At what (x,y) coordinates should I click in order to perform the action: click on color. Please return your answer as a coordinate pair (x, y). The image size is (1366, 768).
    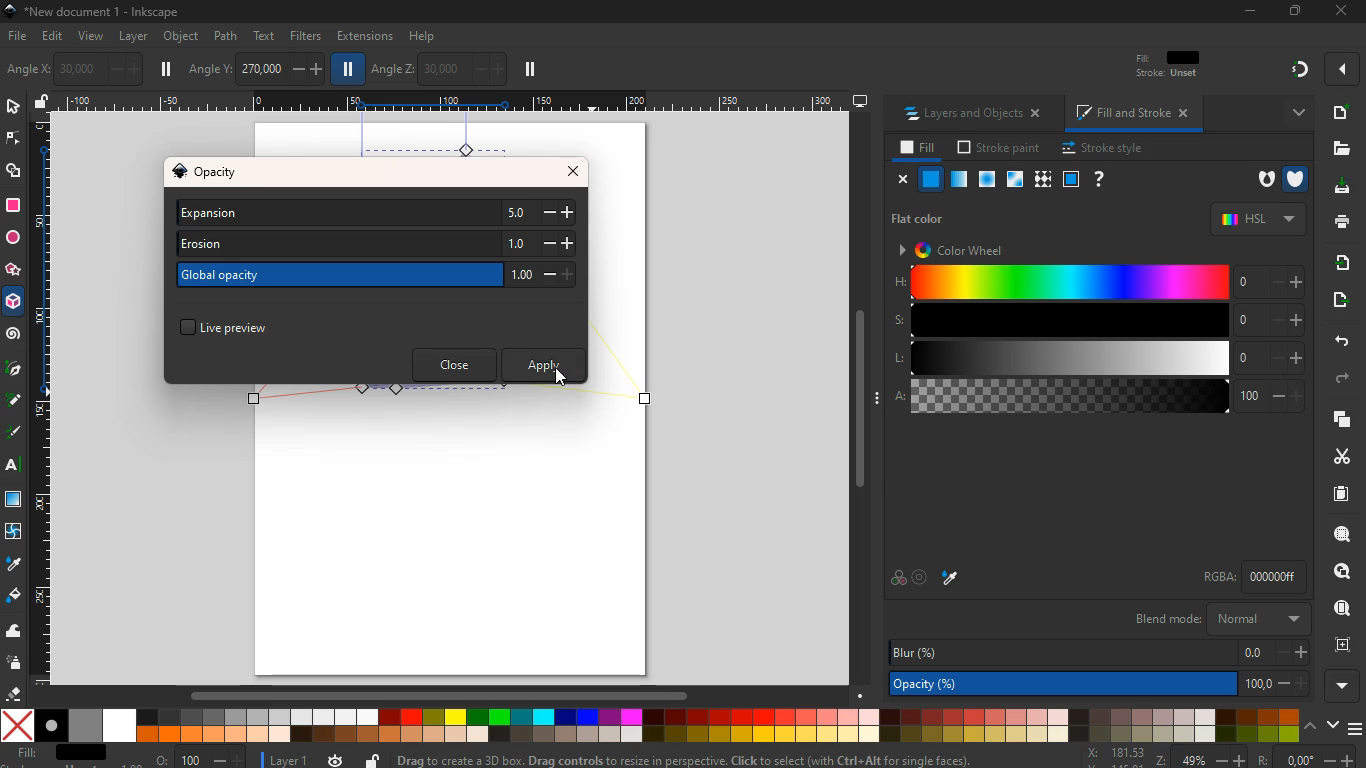
    Looking at the image, I should click on (649, 726).